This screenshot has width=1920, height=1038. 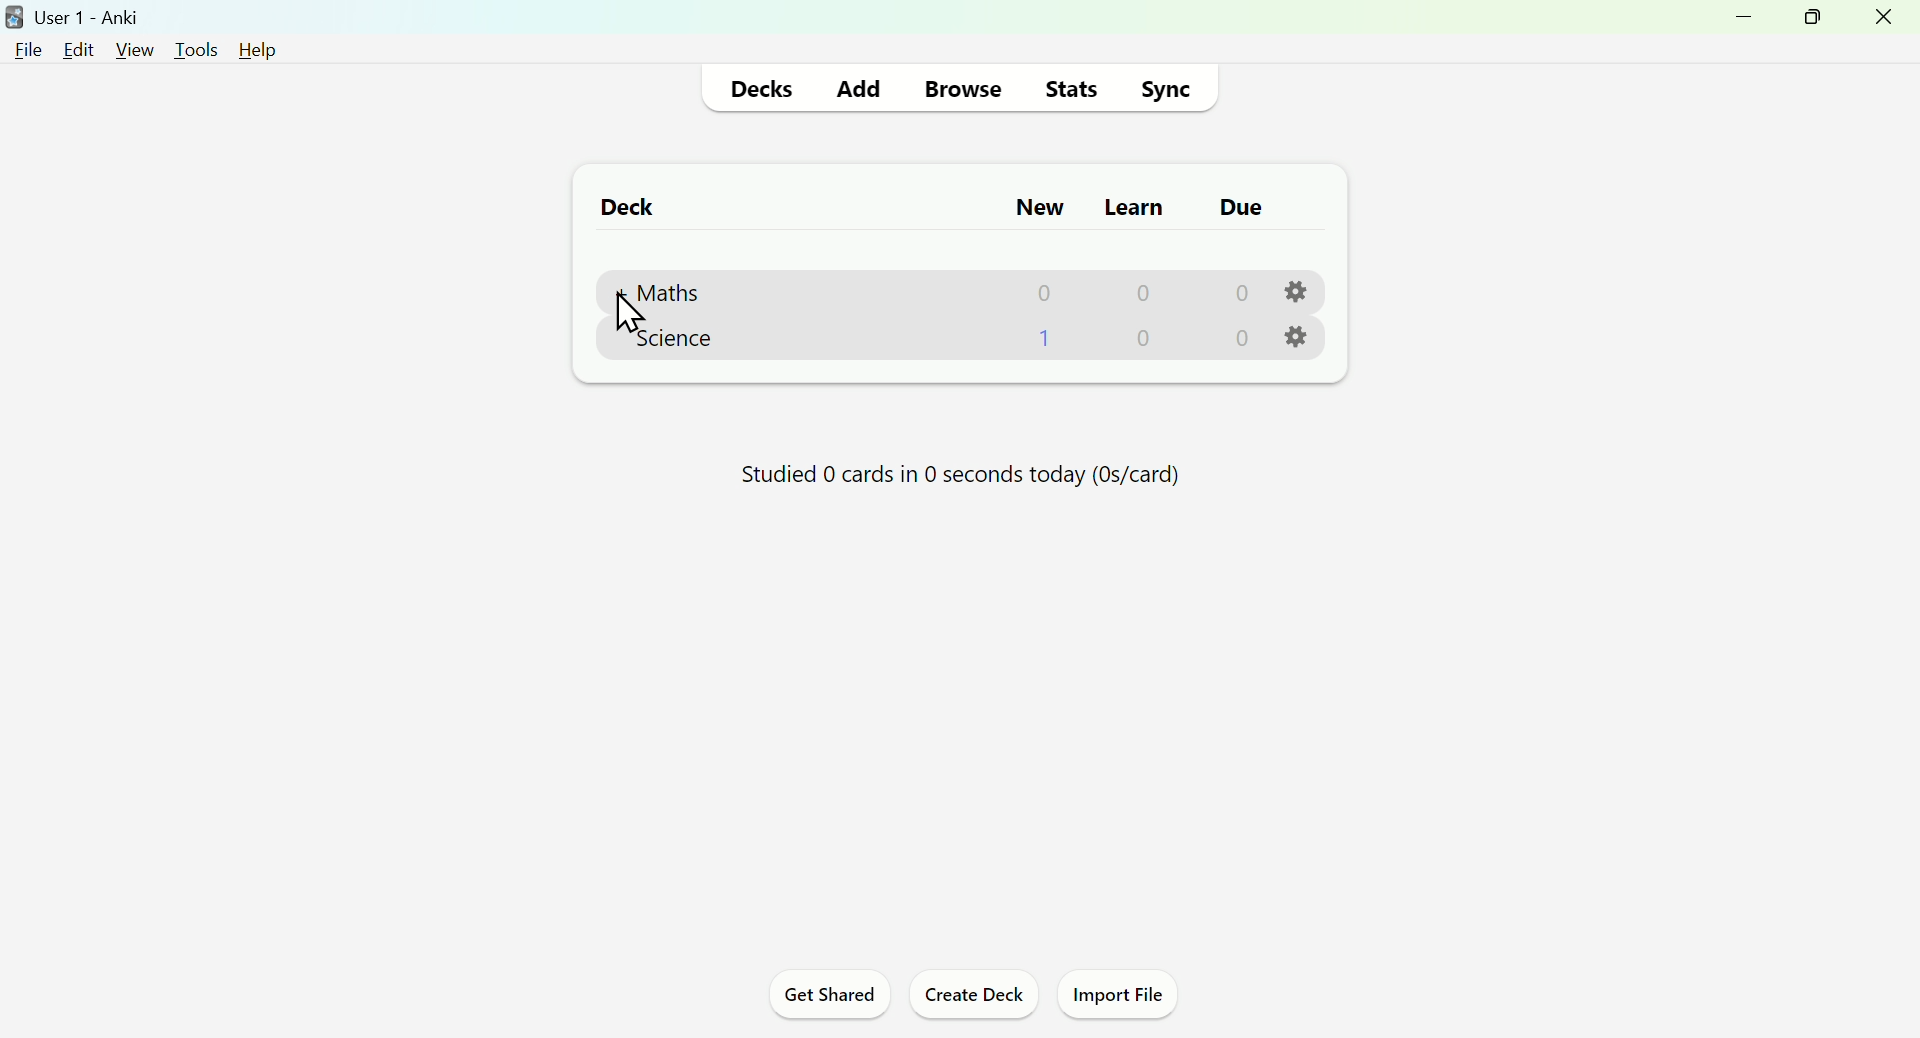 I want to click on Add, so click(x=859, y=85).